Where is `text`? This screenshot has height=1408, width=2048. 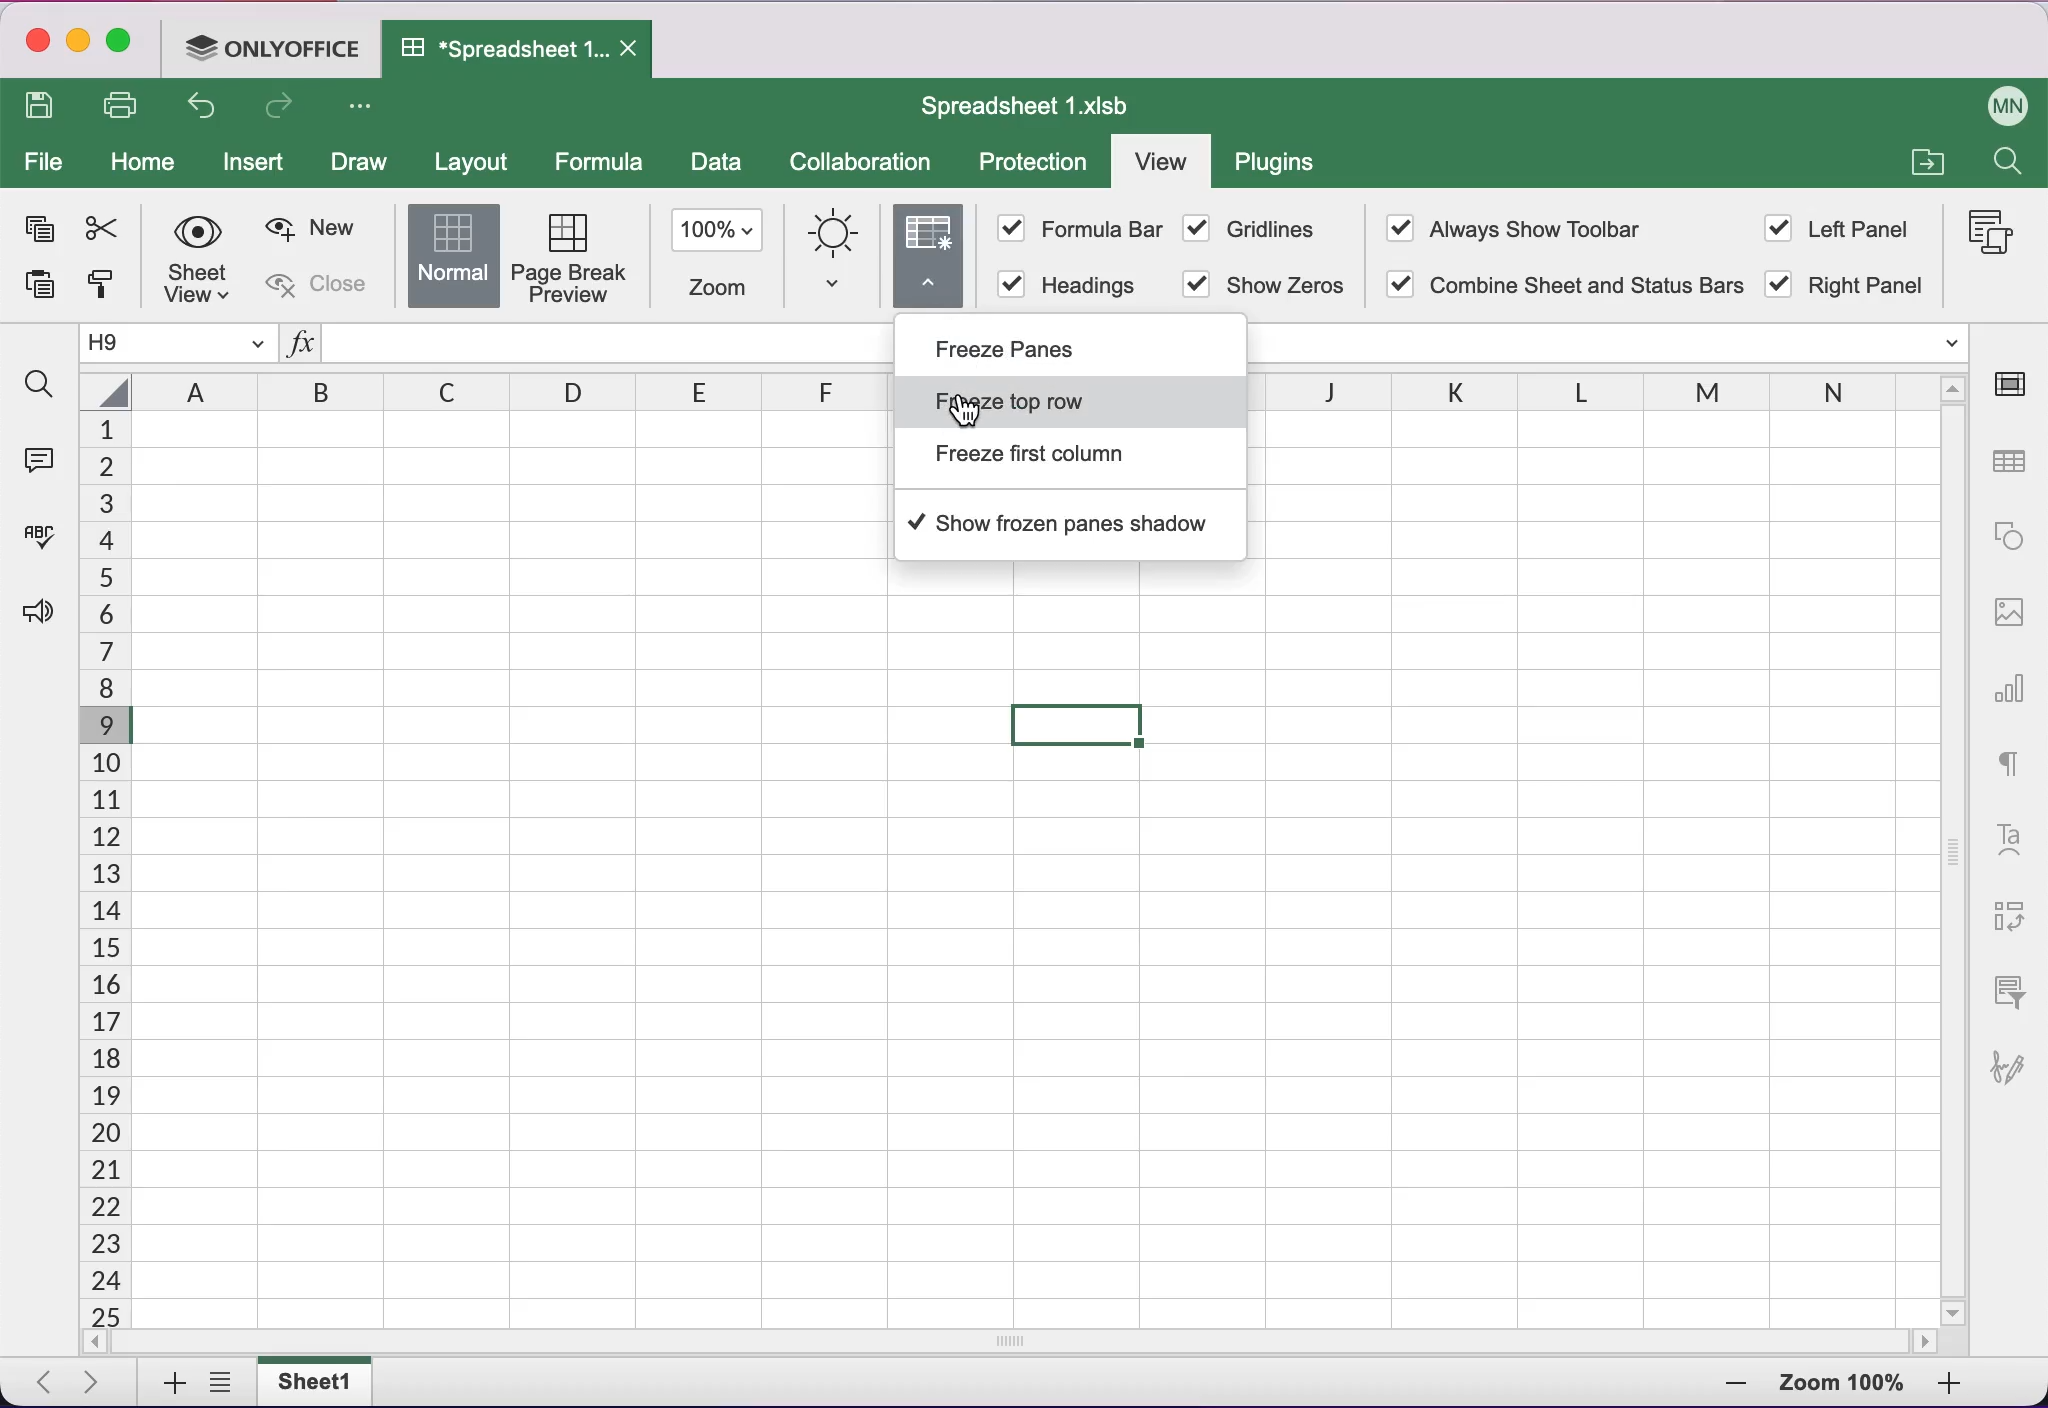
text is located at coordinates (2016, 764).